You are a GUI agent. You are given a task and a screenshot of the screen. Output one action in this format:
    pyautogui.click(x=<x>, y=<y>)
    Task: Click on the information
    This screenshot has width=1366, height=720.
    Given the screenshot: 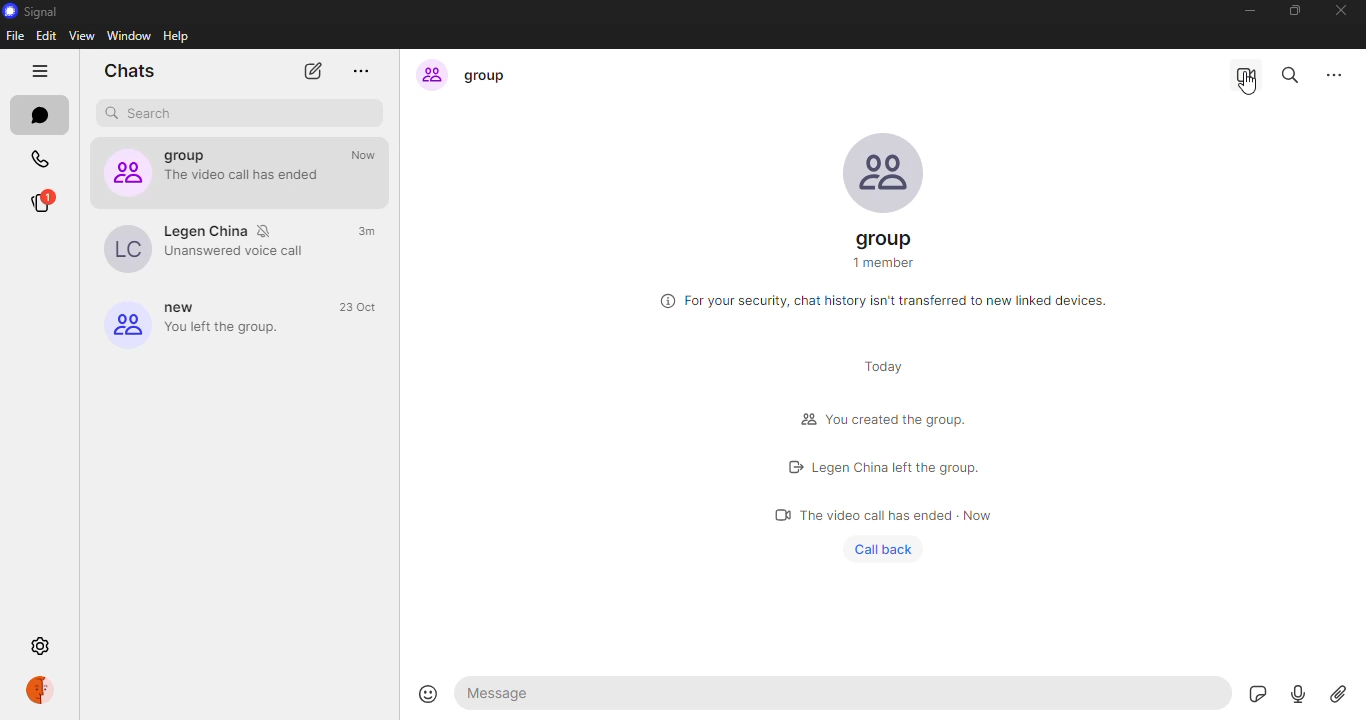 What is the action you would take?
    pyautogui.click(x=663, y=301)
    